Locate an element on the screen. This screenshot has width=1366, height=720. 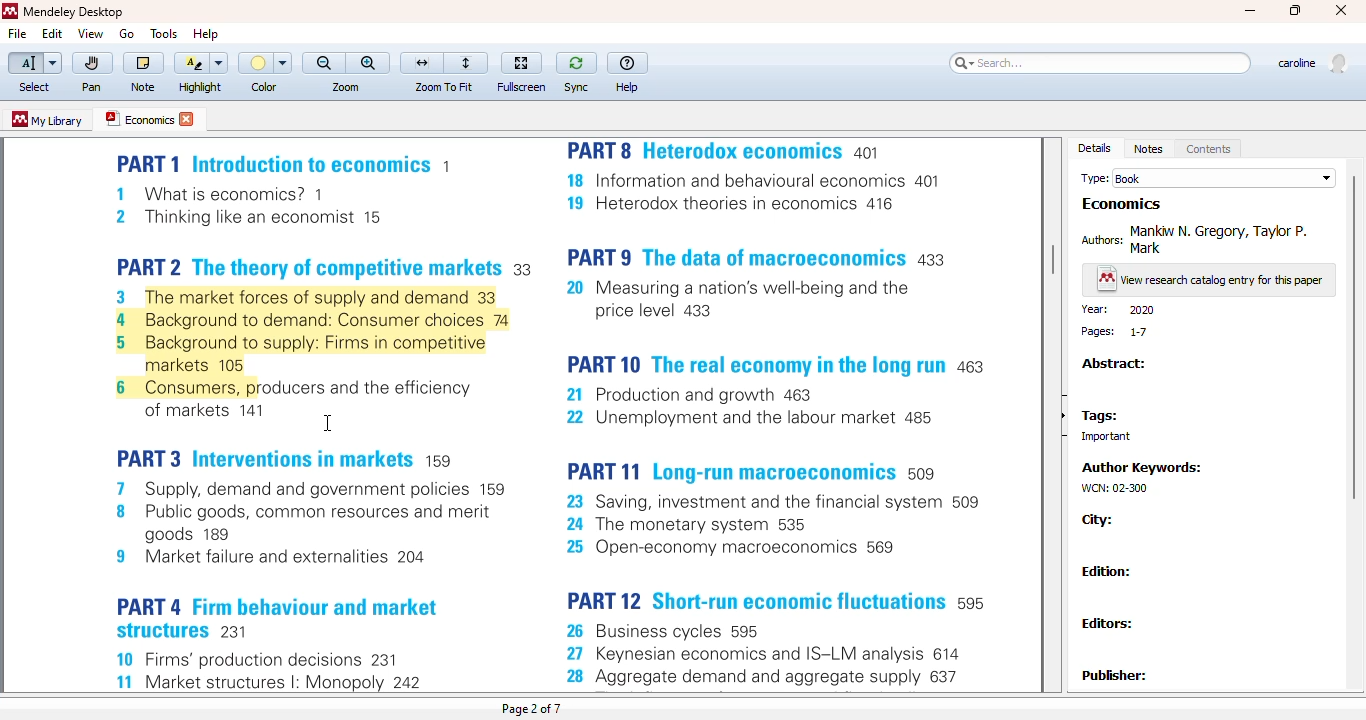
tags:  is located at coordinates (1099, 417).